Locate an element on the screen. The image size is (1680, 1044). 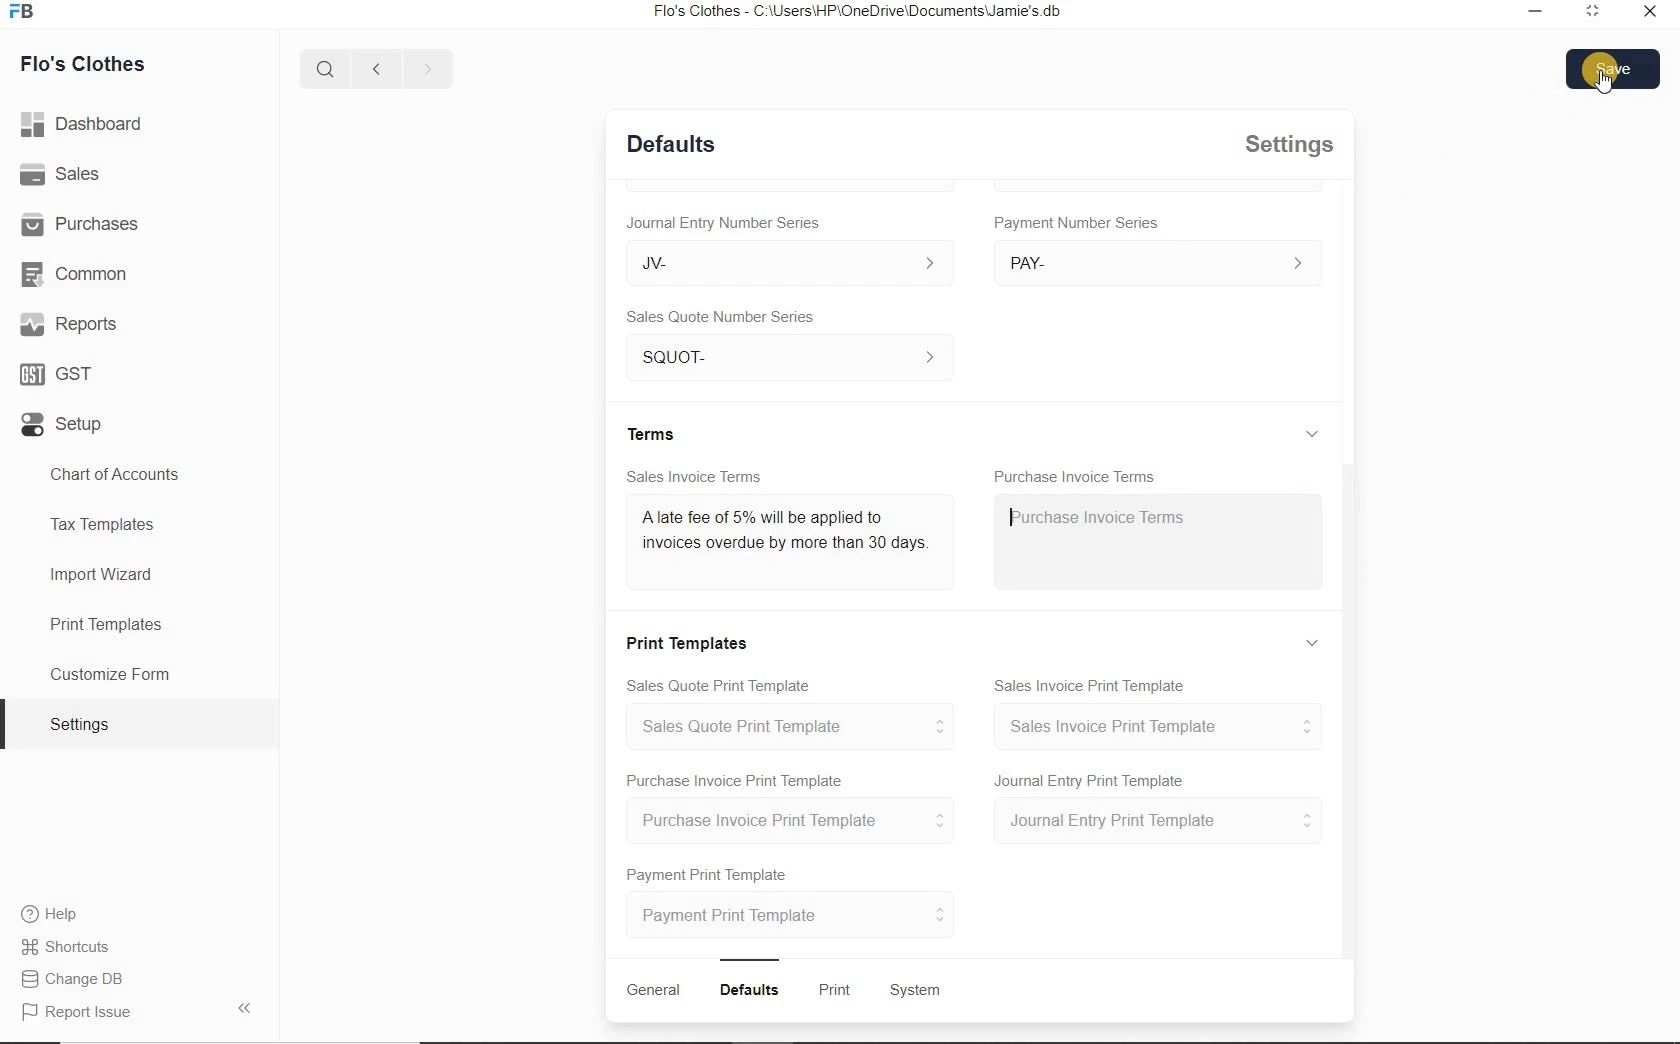
Previous is located at coordinates (373, 67).